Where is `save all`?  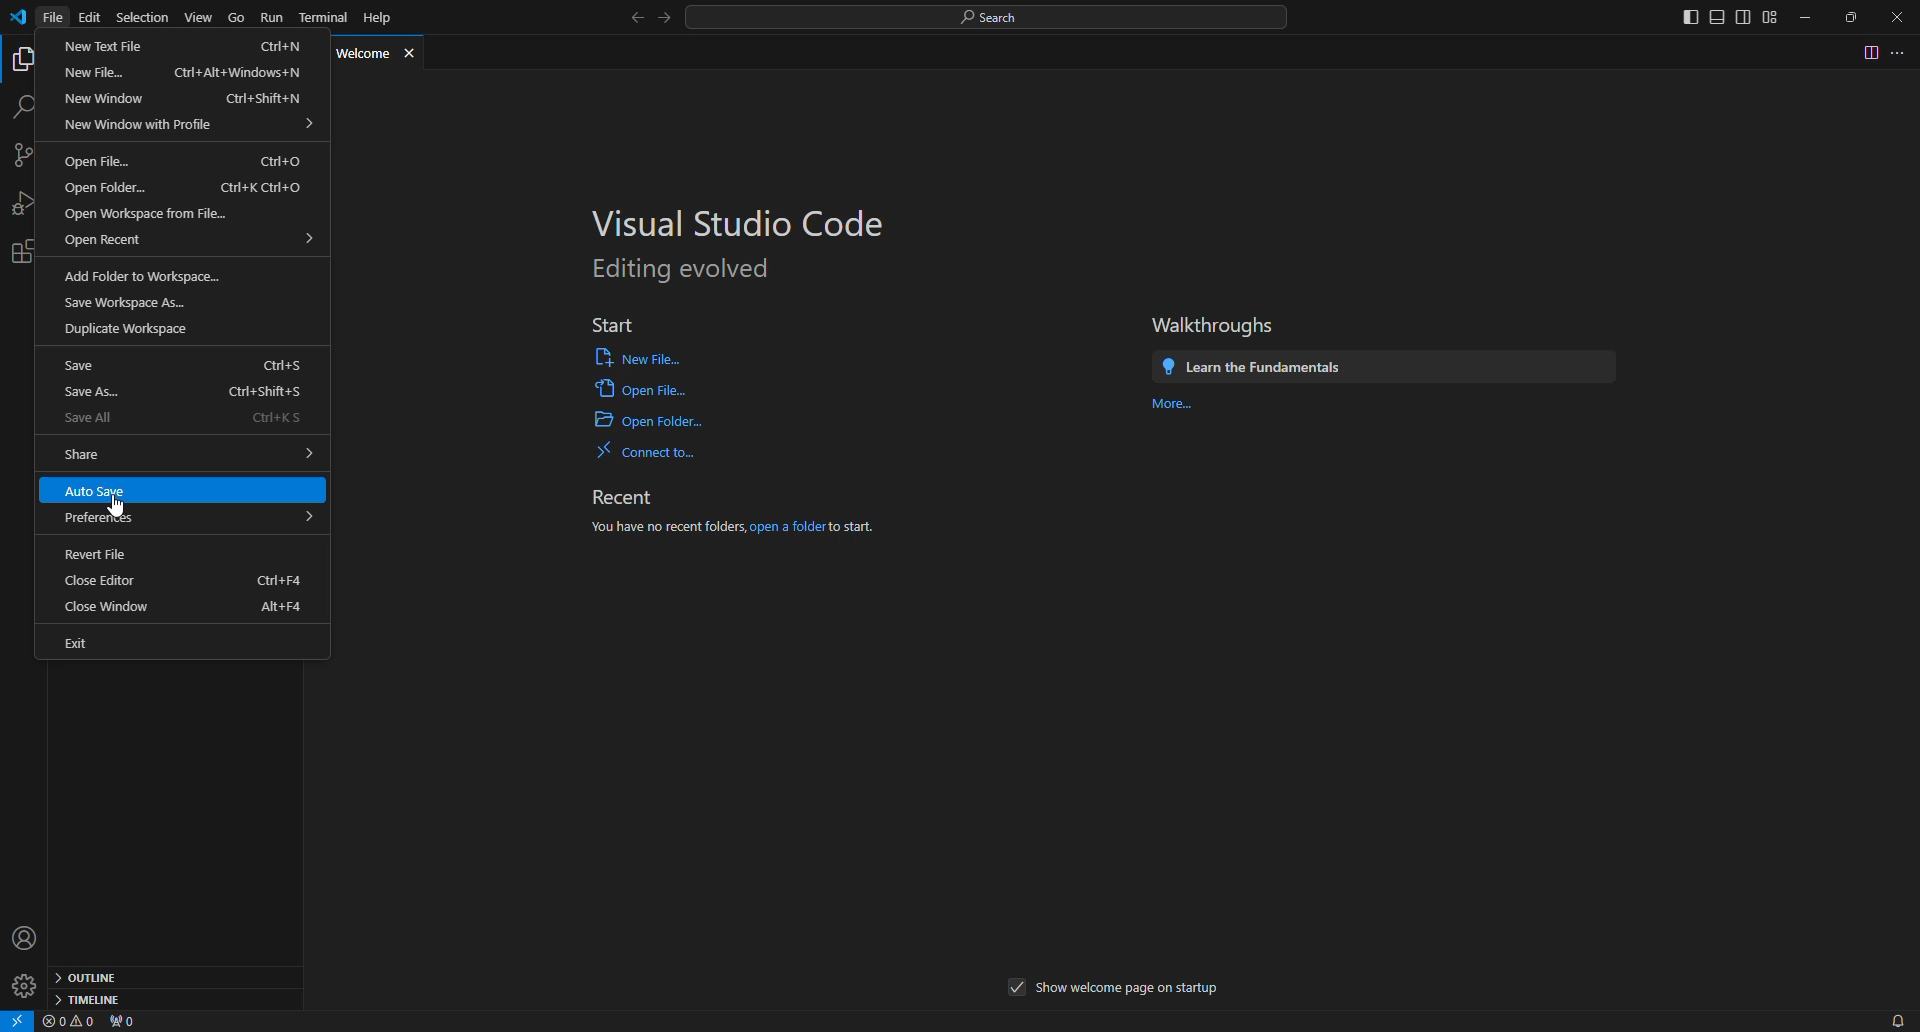
save all is located at coordinates (89, 418).